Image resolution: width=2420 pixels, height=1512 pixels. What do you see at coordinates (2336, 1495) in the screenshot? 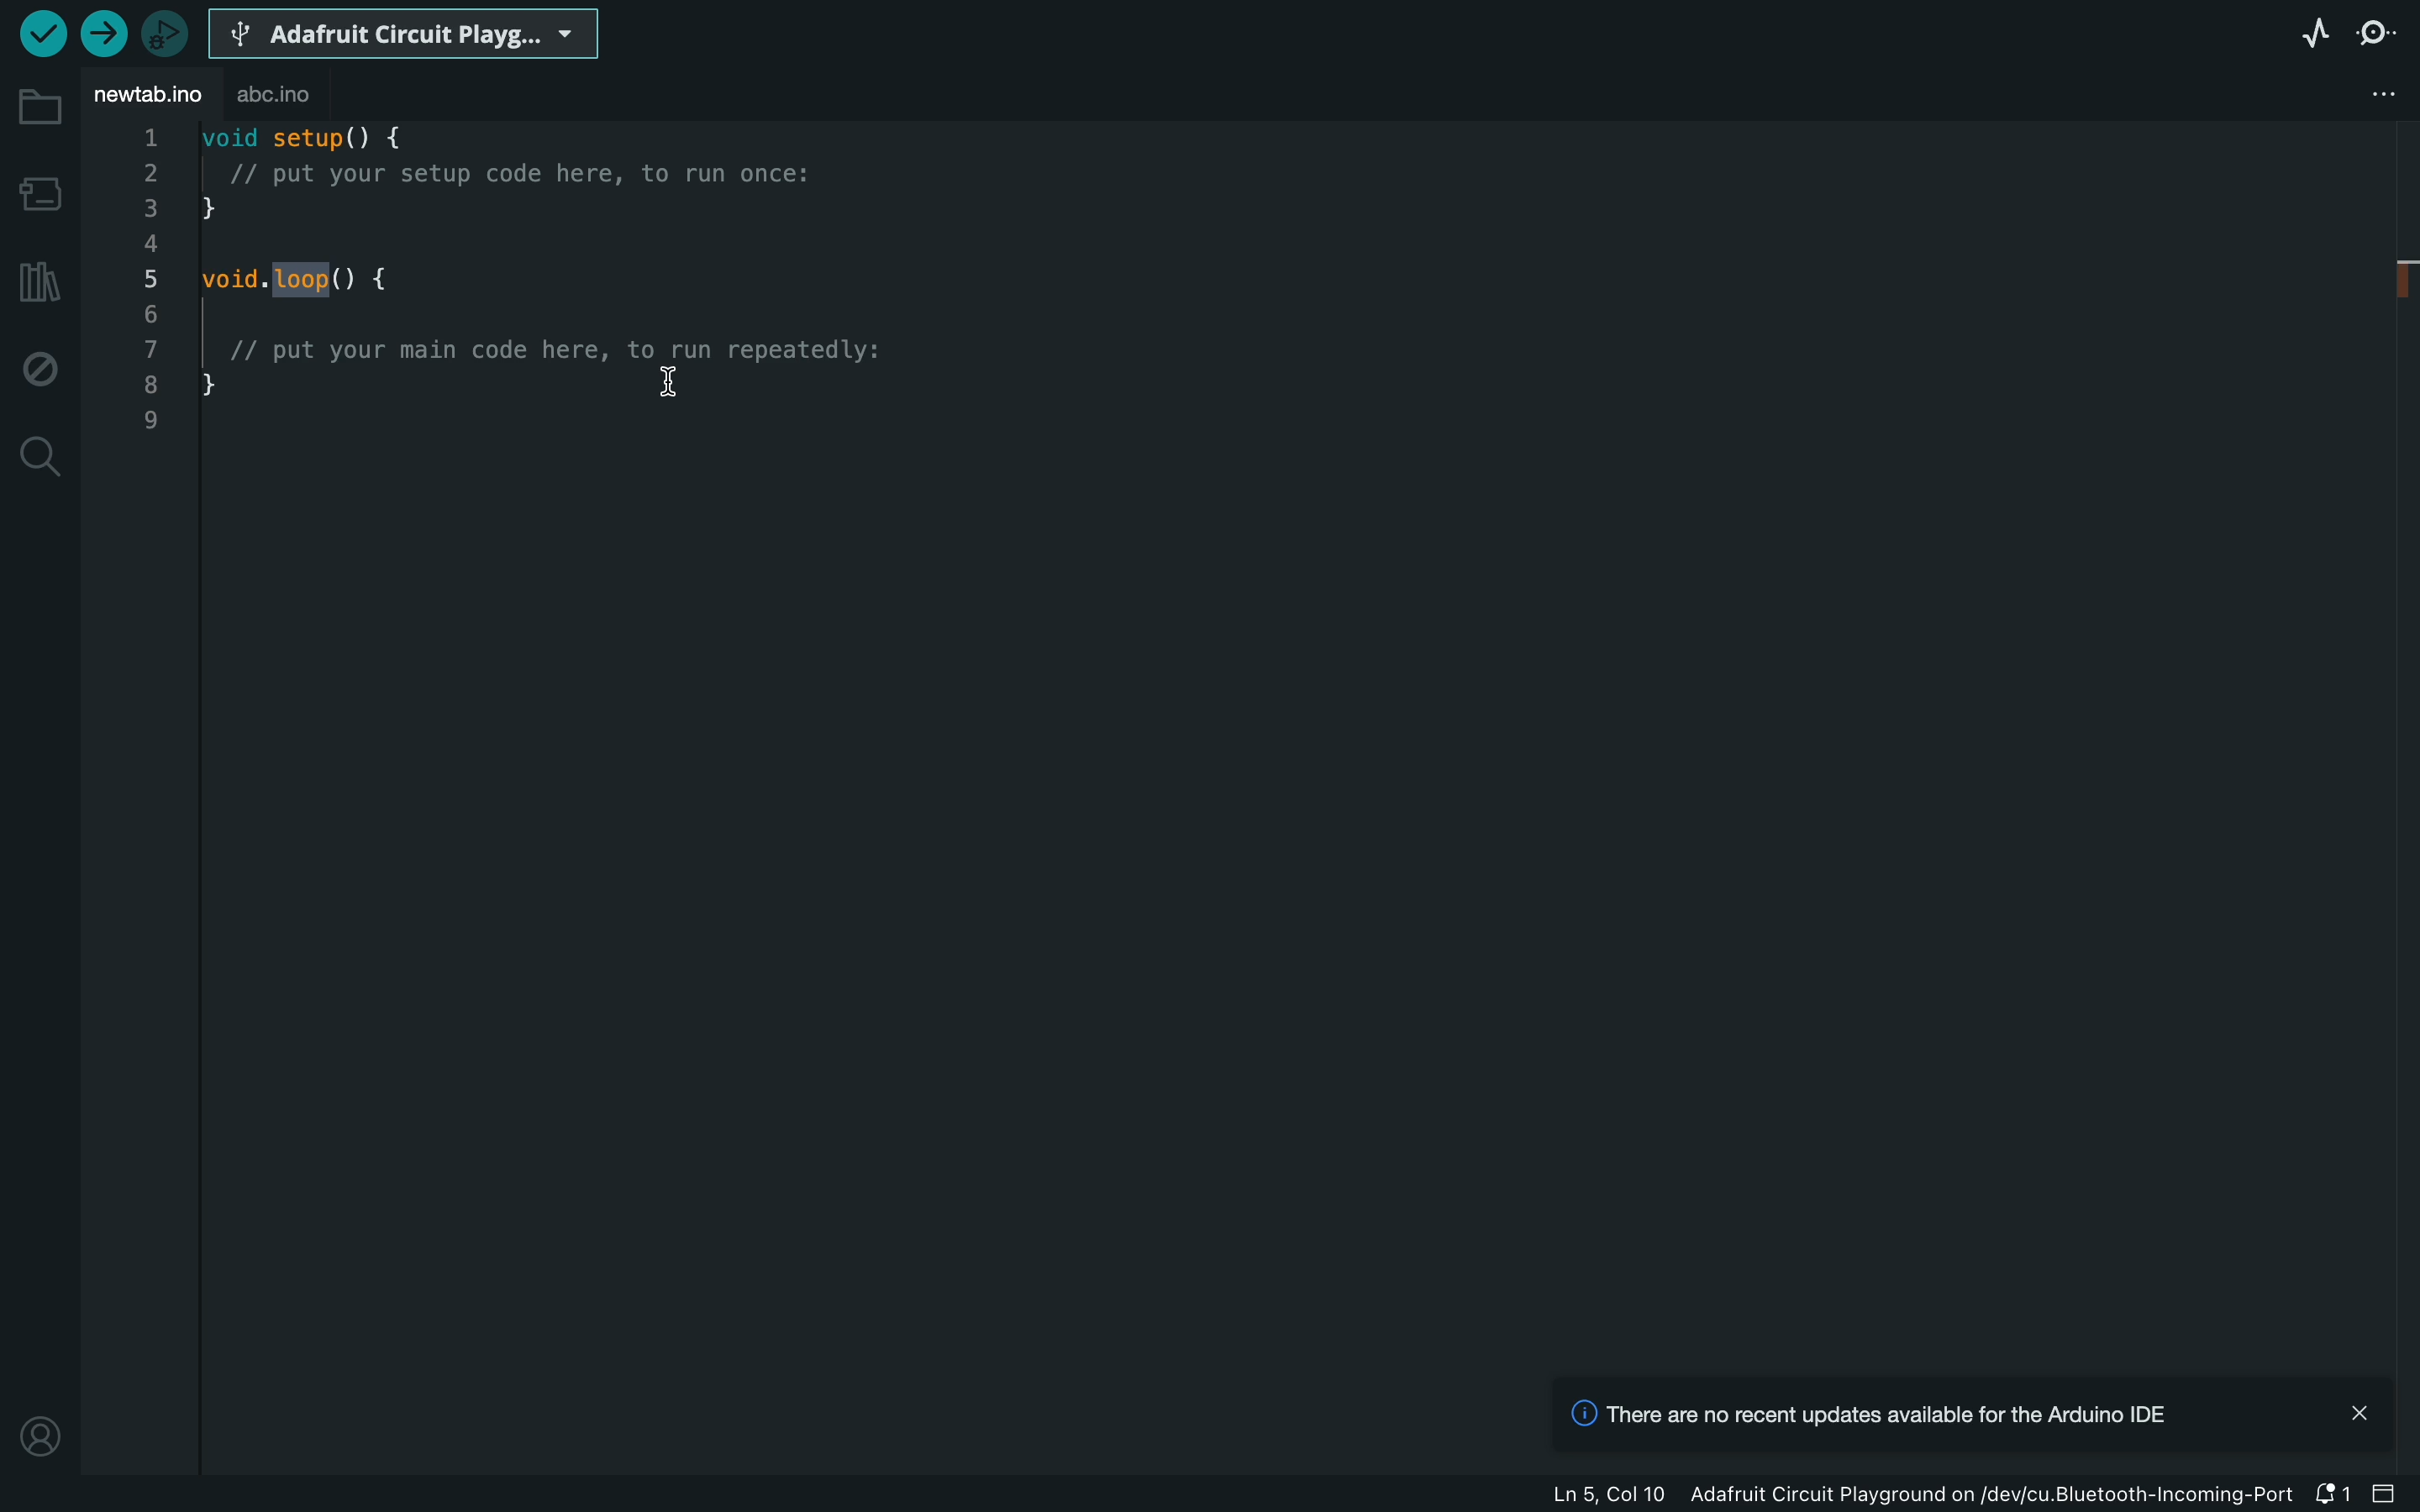
I see `notification` at bounding box center [2336, 1495].